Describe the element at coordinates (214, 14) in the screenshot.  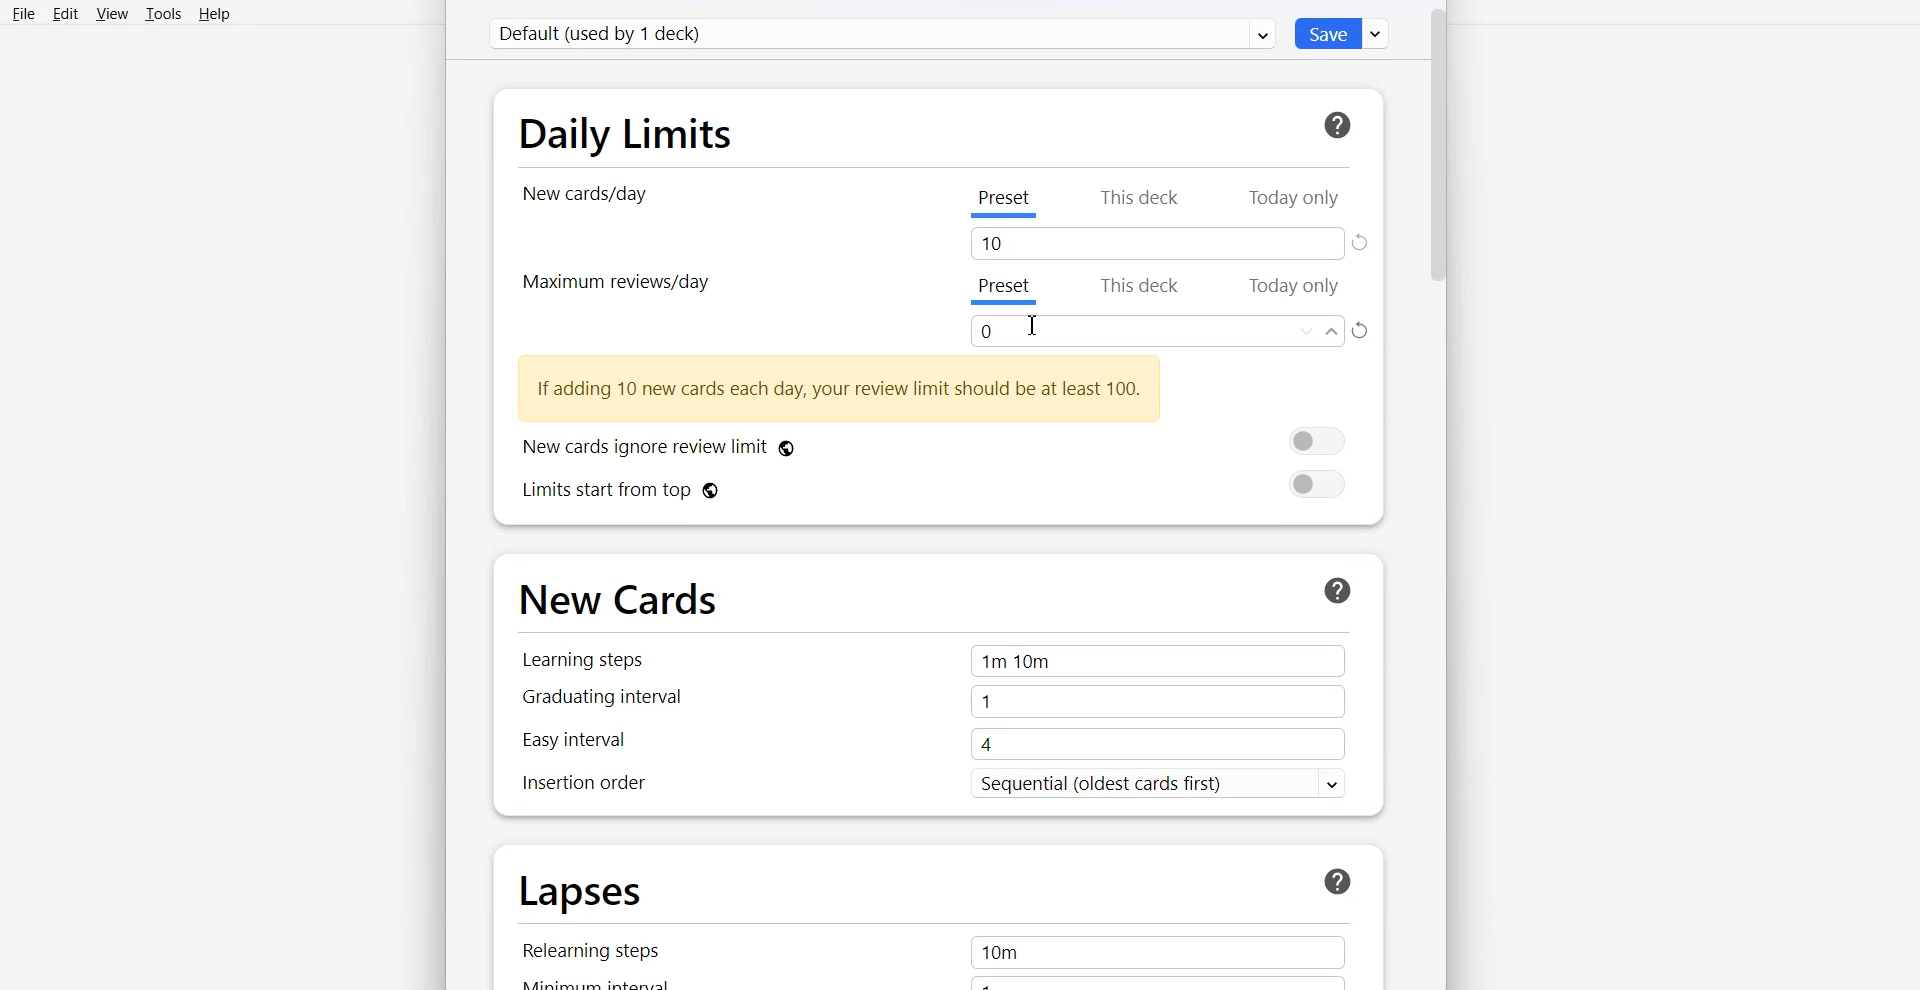
I see `Help` at that location.